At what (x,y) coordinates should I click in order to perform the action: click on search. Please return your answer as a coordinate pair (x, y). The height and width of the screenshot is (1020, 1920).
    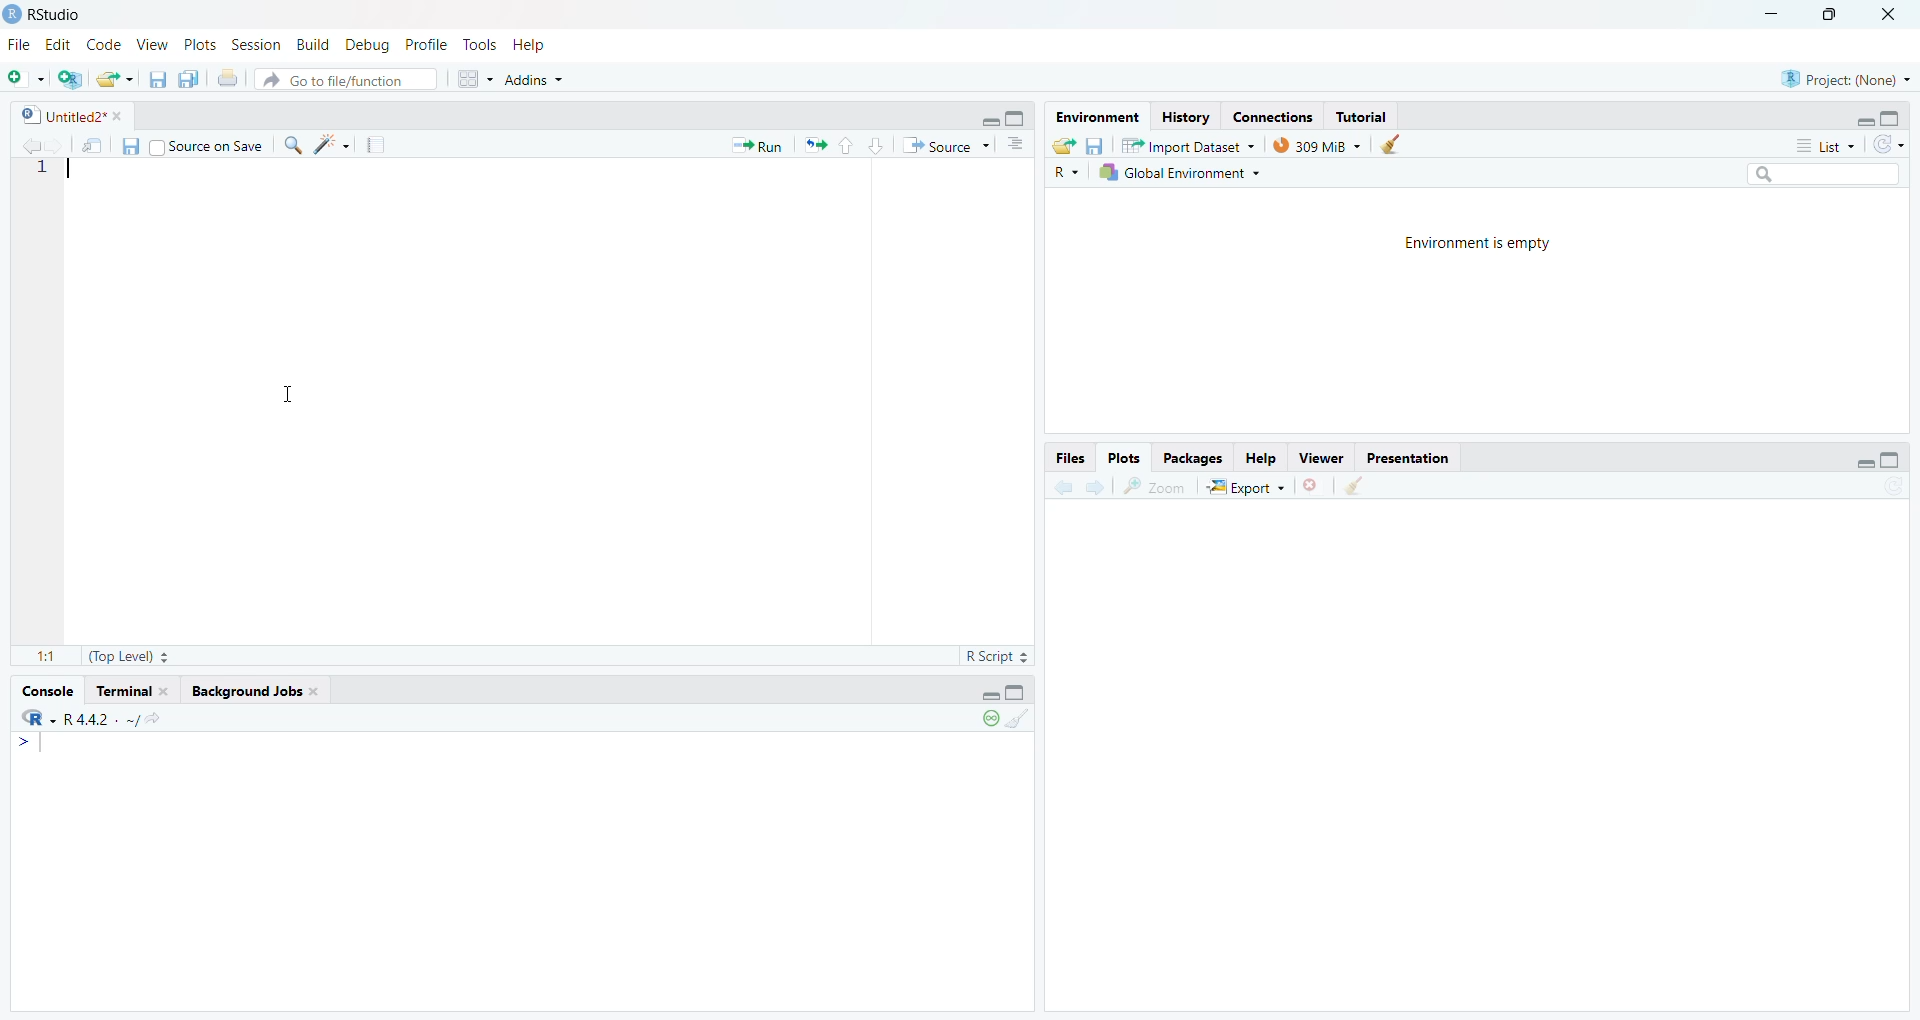
    Looking at the image, I should click on (298, 145).